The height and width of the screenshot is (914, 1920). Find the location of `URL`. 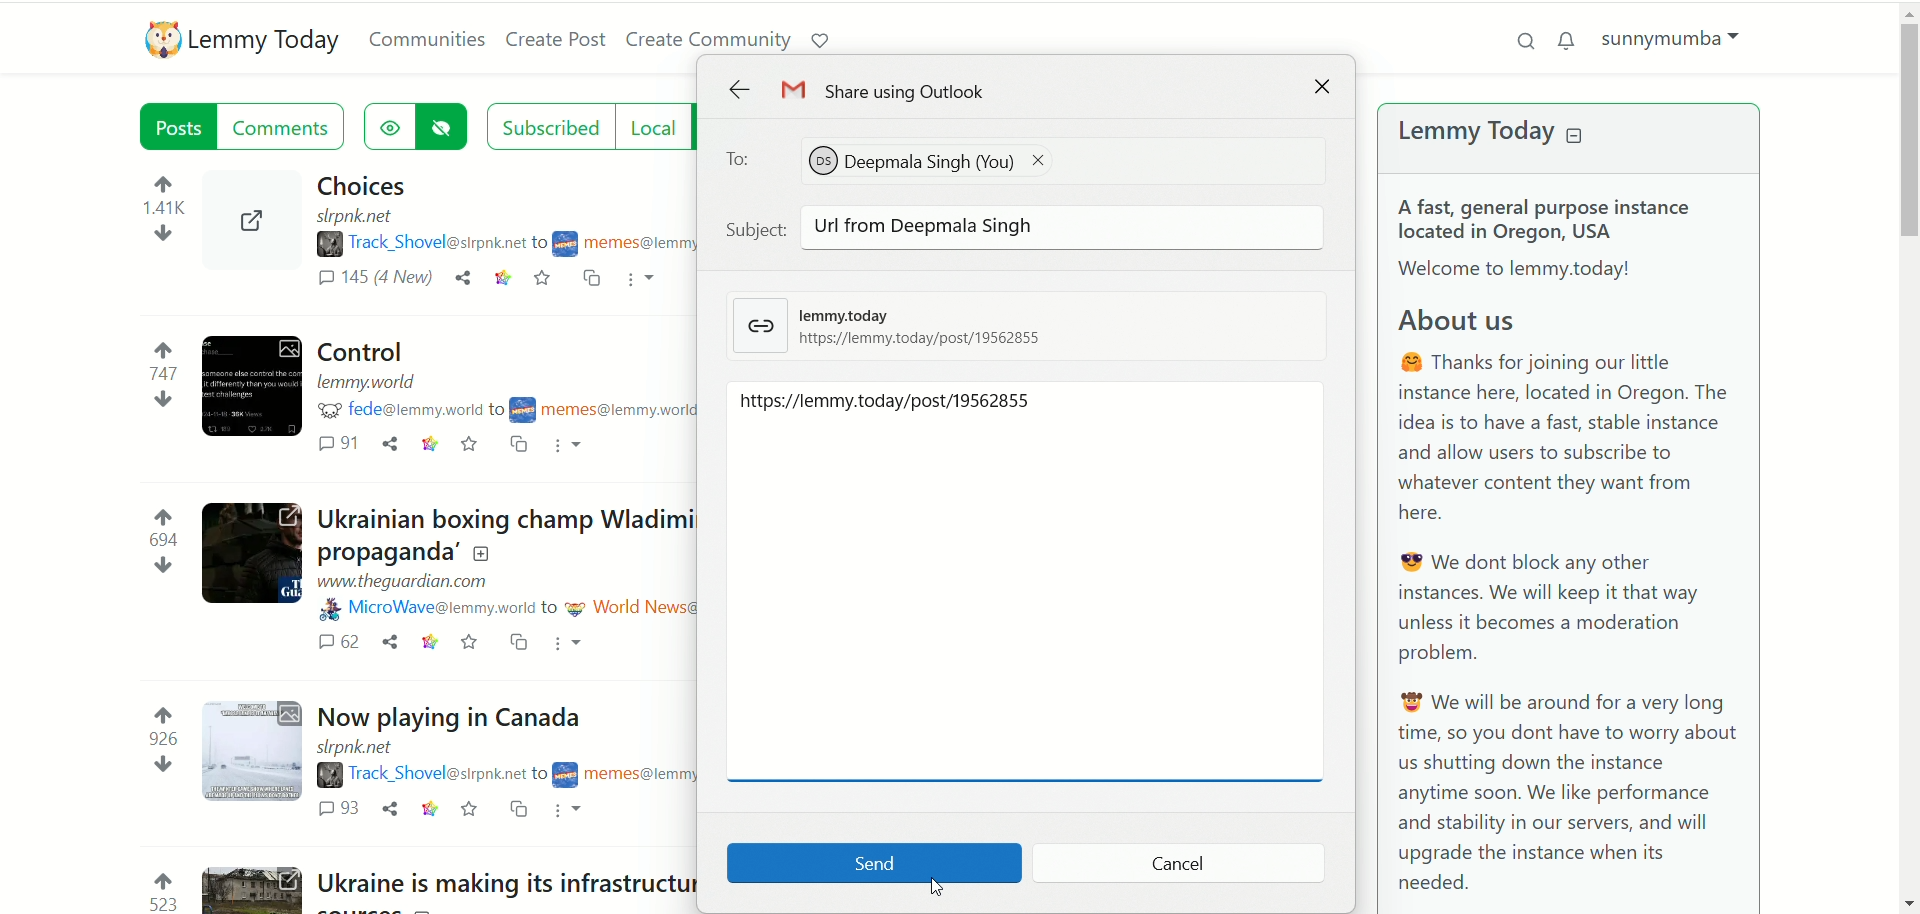

URL is located at coordinates (407, 583).